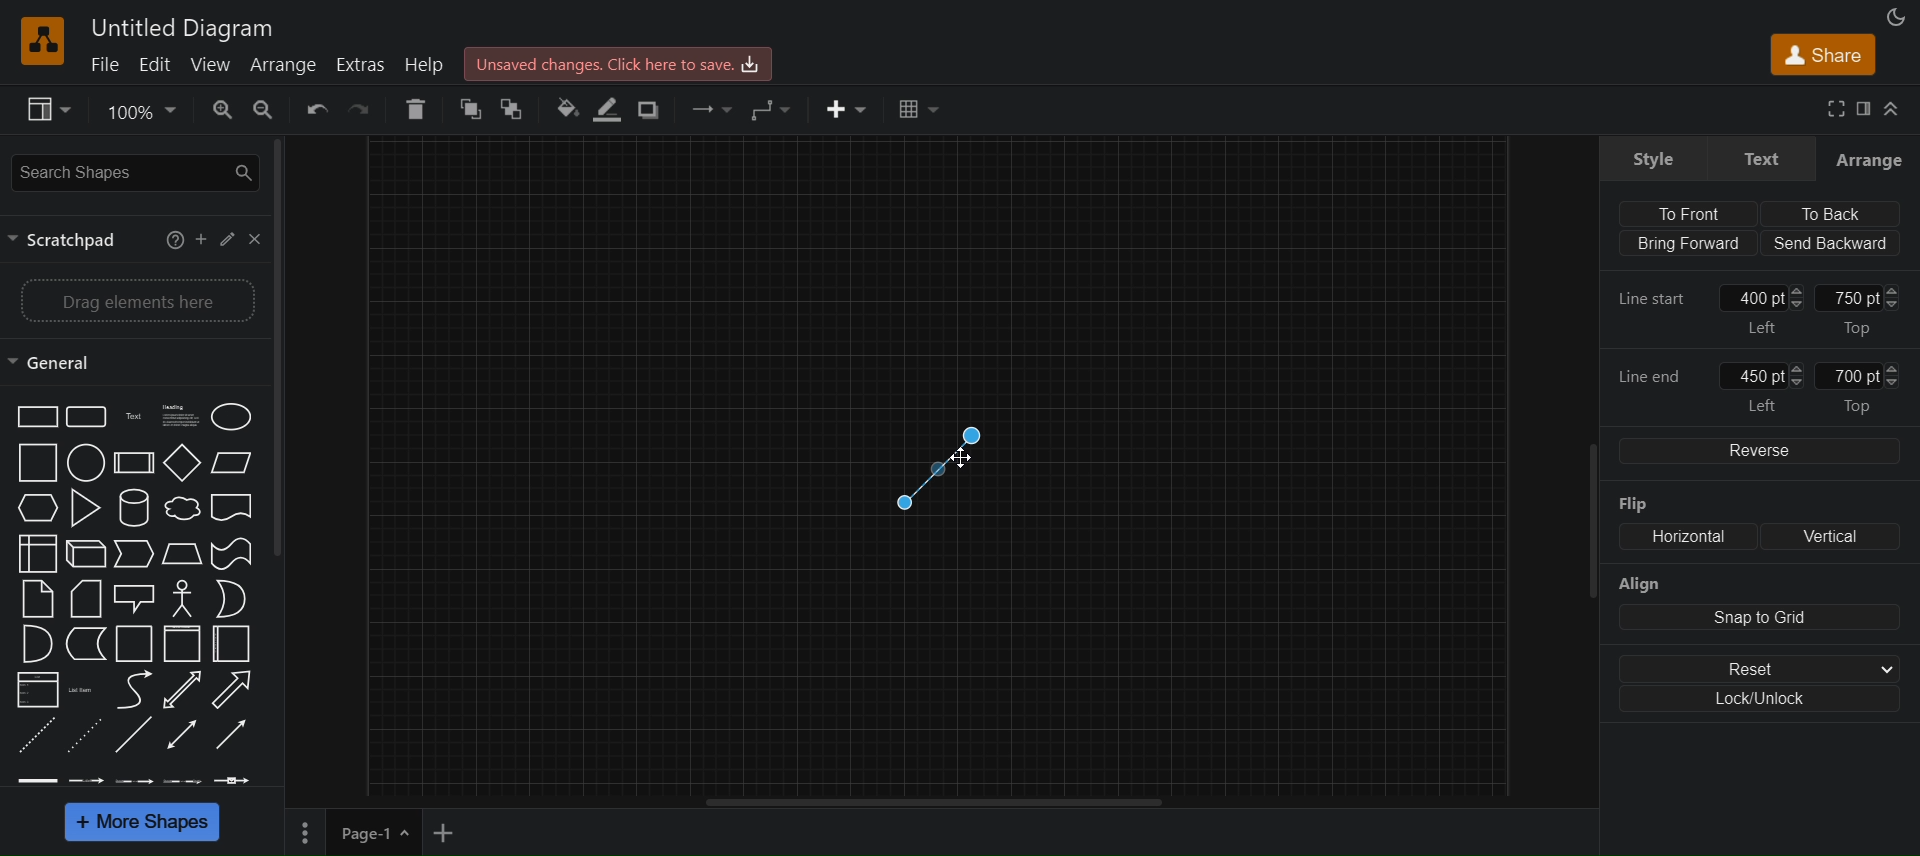  What do you see at coordinates (232, 462) in the screenshot?
I see `Parallelogram` at bounding box center [232, 462].